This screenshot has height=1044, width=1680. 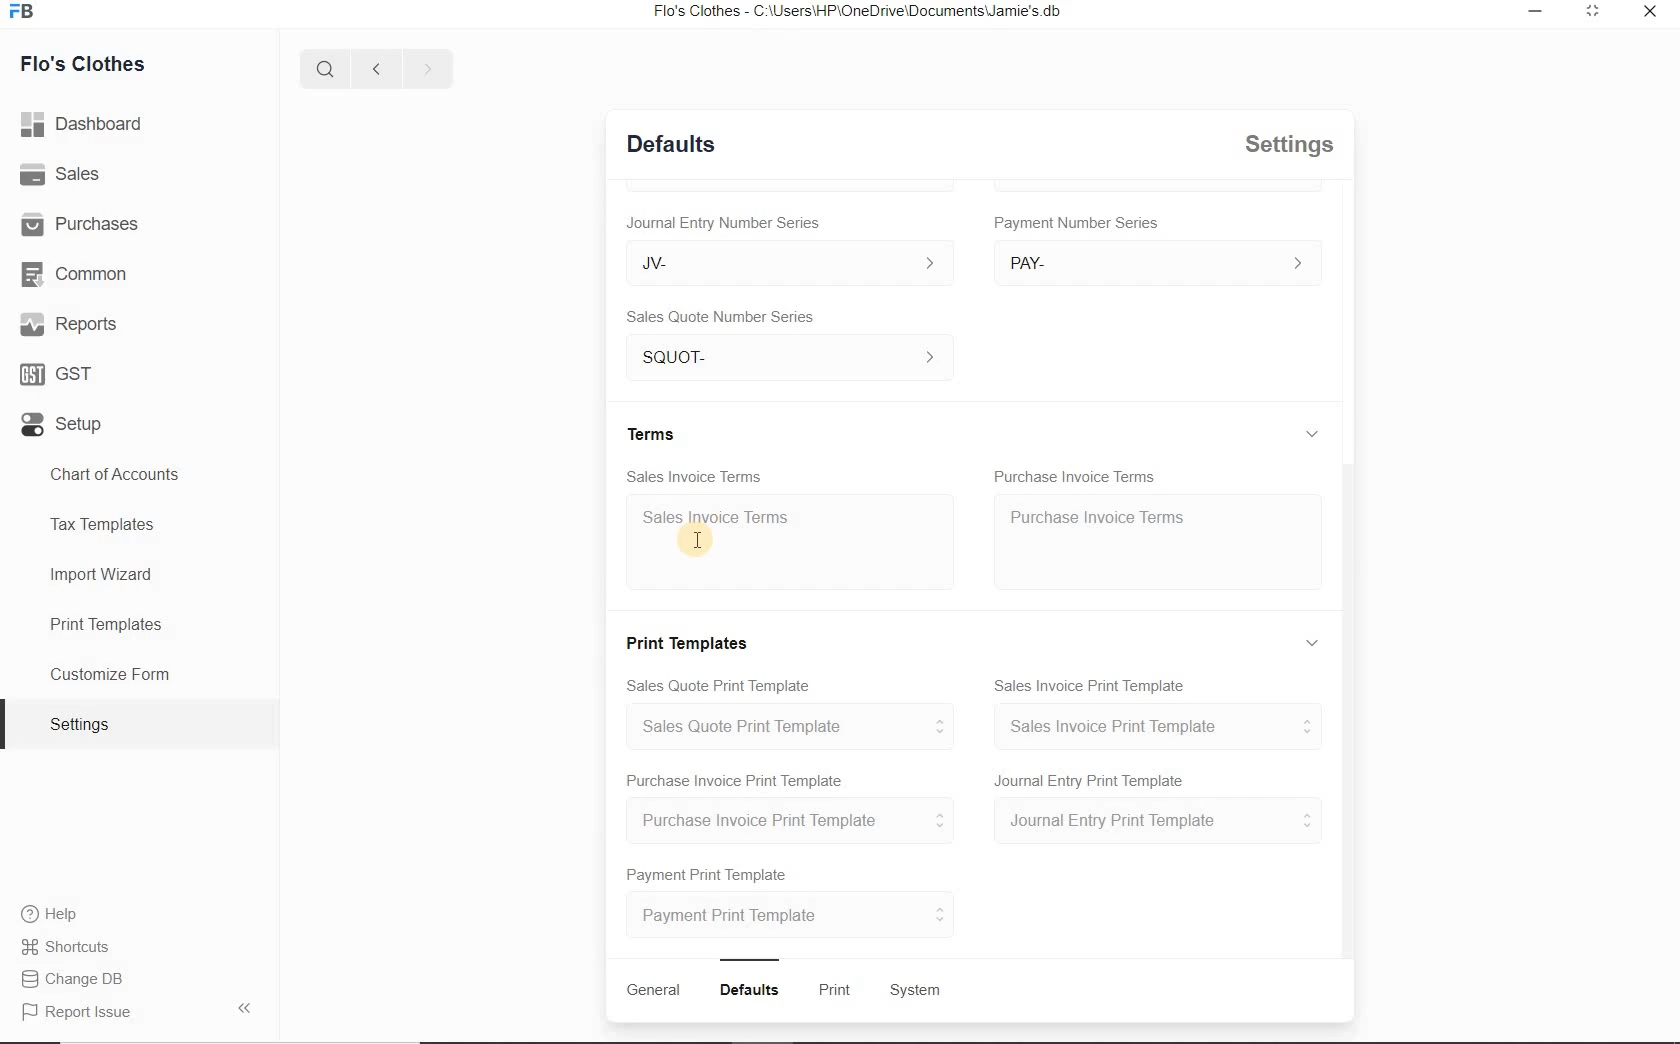 What do you see at coordinates (88, 724) in the screenshot?
I see `Settings` at bounding box center [88, 724].